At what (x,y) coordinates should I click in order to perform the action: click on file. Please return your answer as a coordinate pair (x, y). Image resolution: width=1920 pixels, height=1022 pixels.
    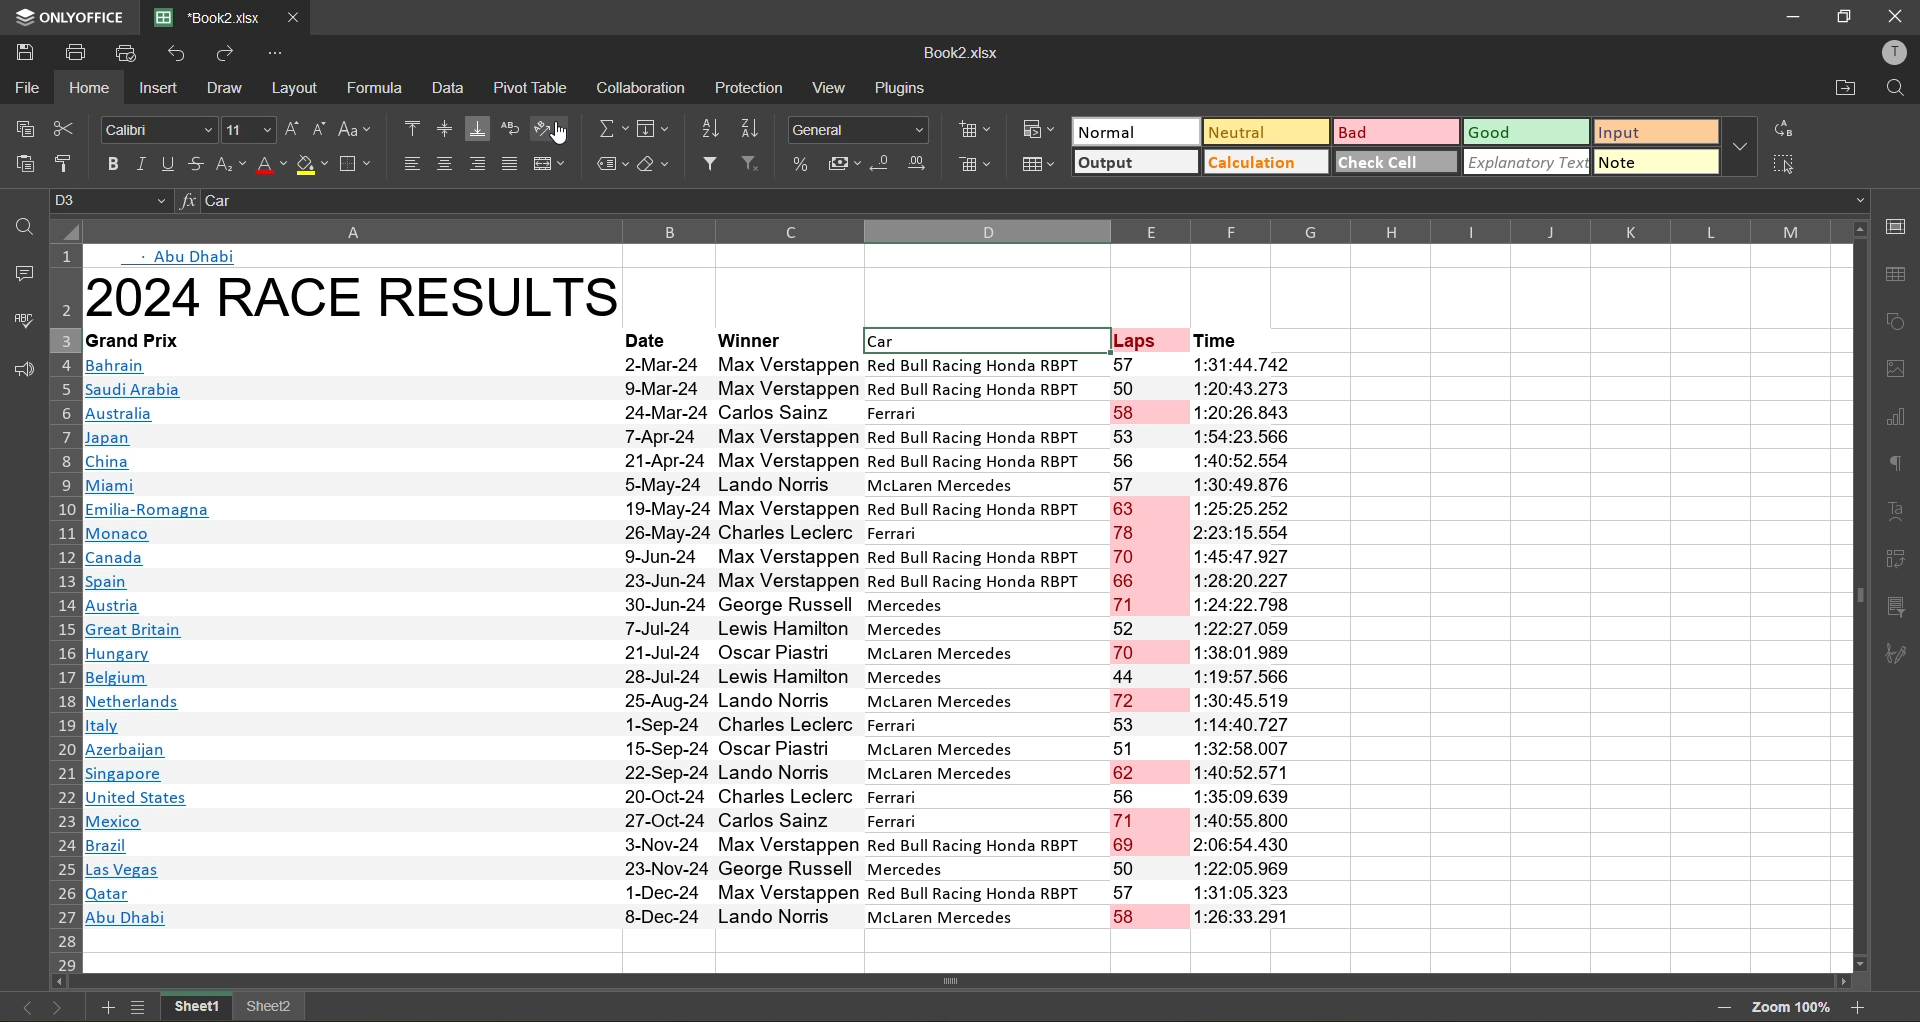
    Looking at the image, I should click on (24, 91).